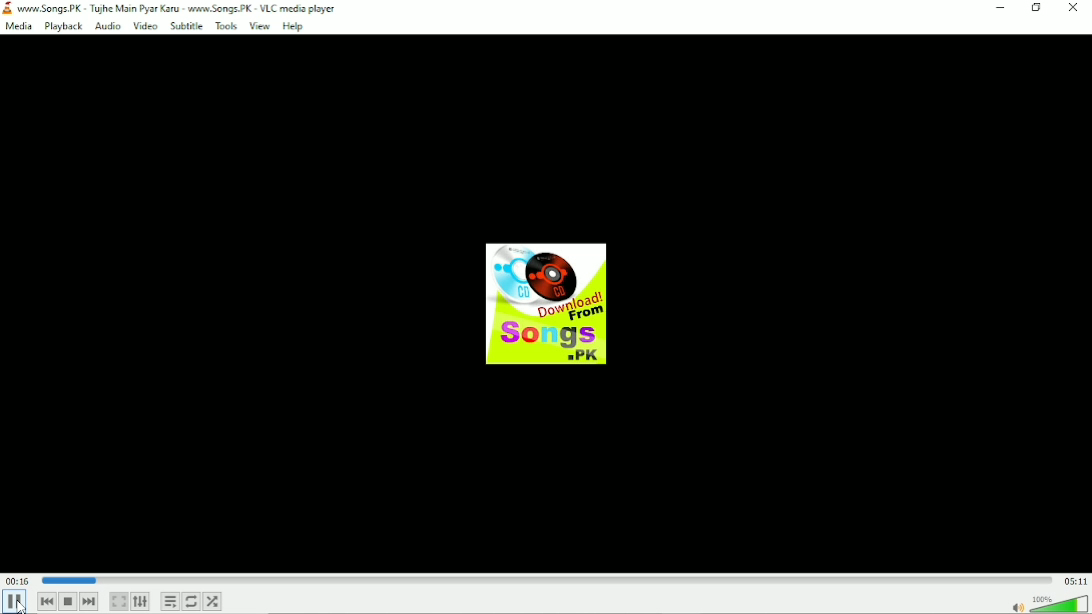 The image size is (1092, 614). I want to click on View, so click(257, 25).